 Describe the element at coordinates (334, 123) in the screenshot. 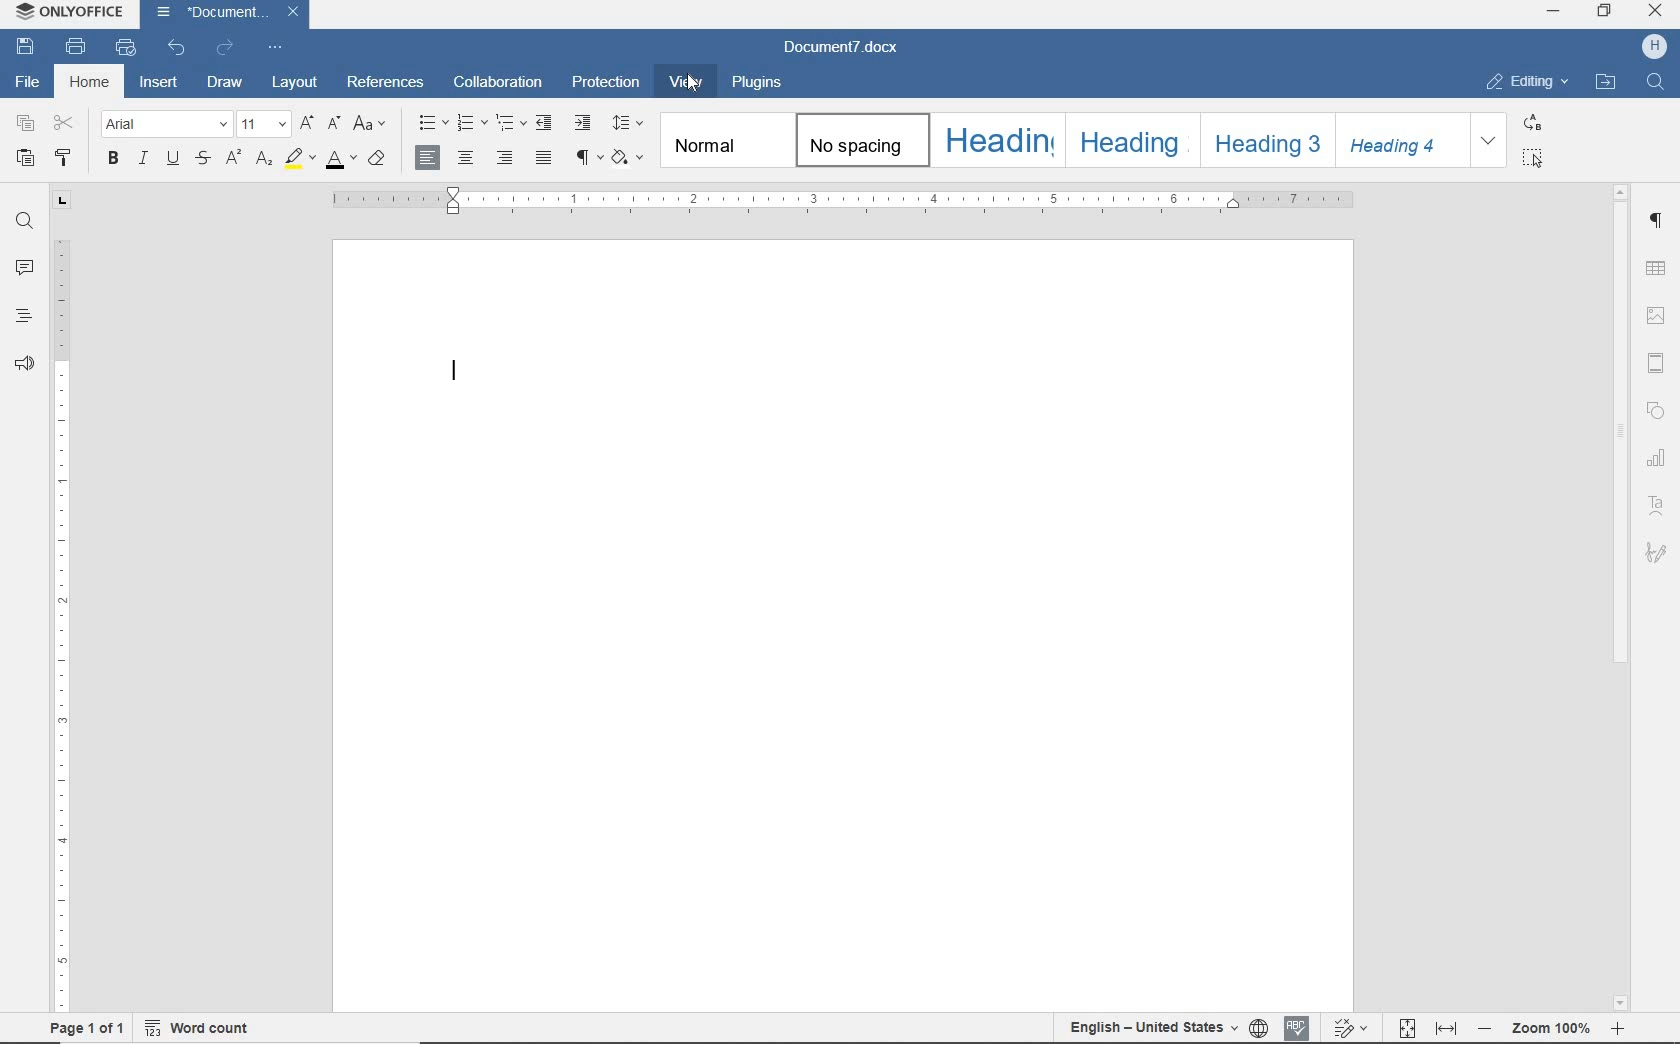

I see `DECREMENT FONT SIZE` at that location.